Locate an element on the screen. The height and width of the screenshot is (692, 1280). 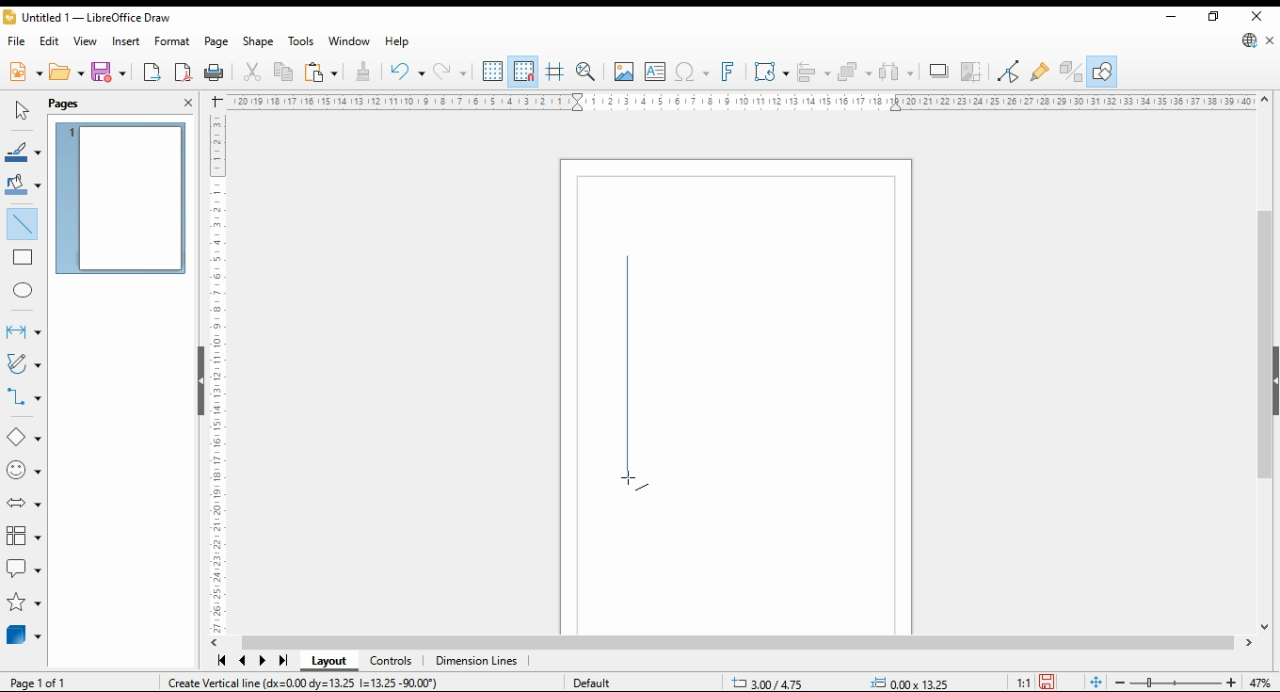
create vertical line is located at coordinates (314, 682).